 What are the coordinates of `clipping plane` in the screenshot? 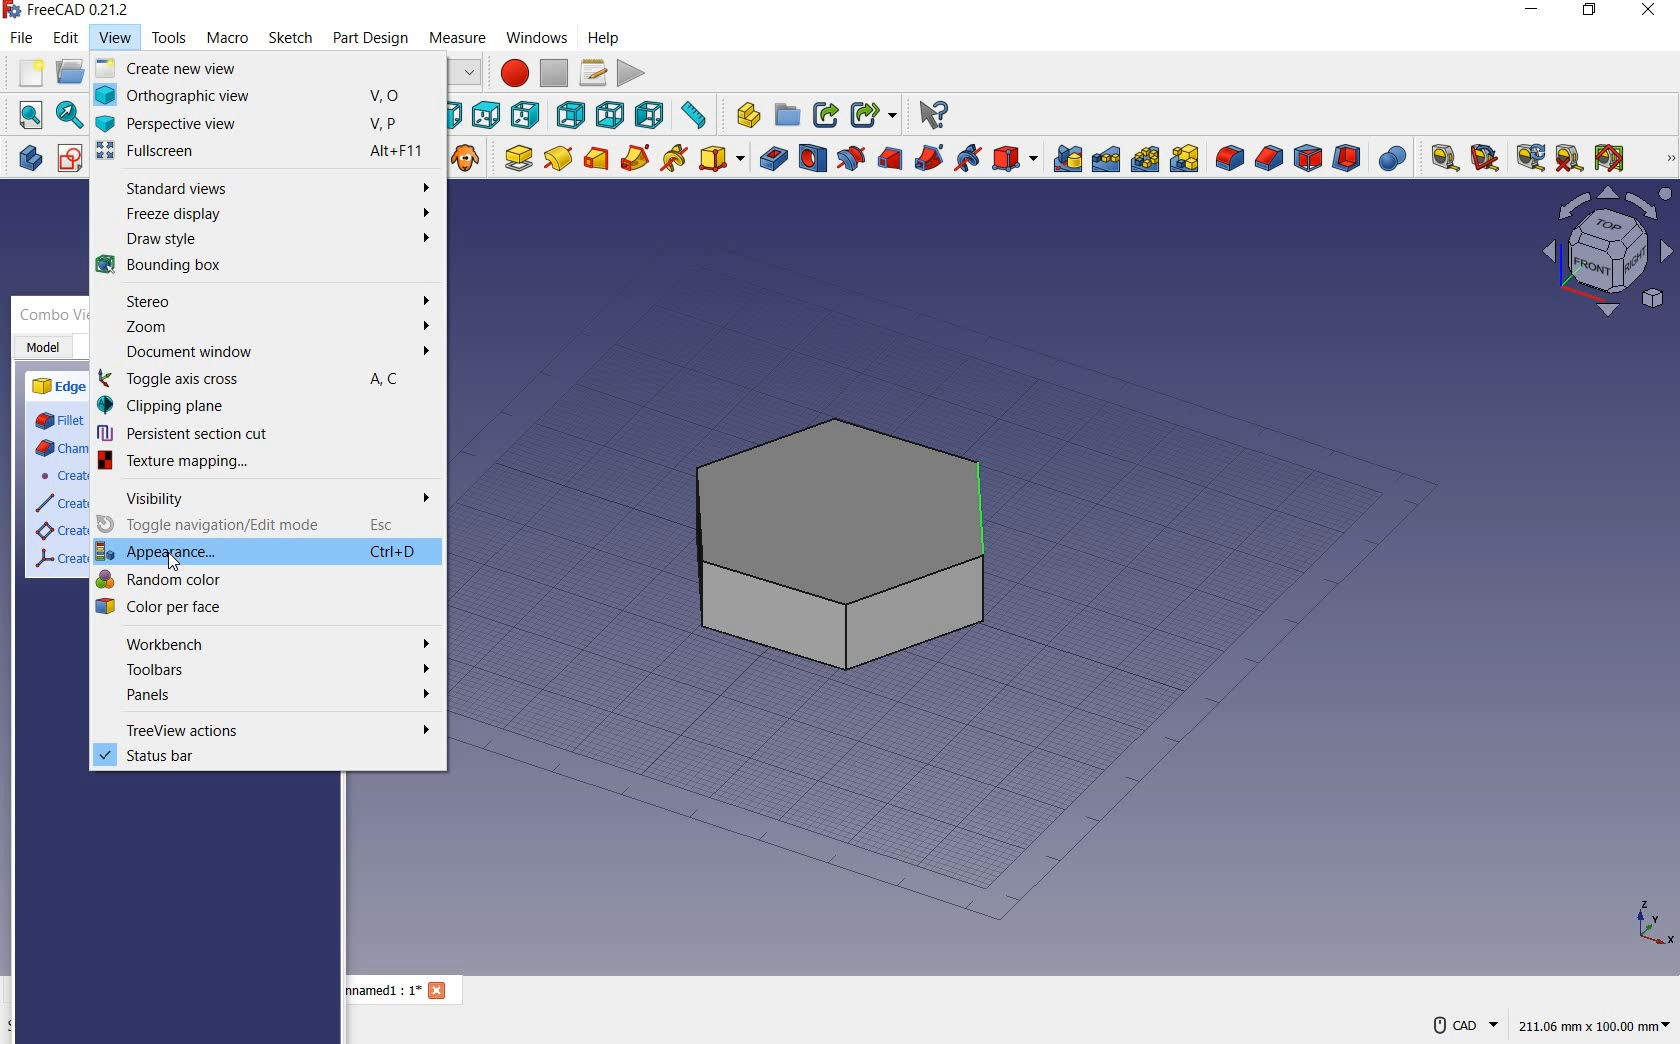 It's located at (273, 406).